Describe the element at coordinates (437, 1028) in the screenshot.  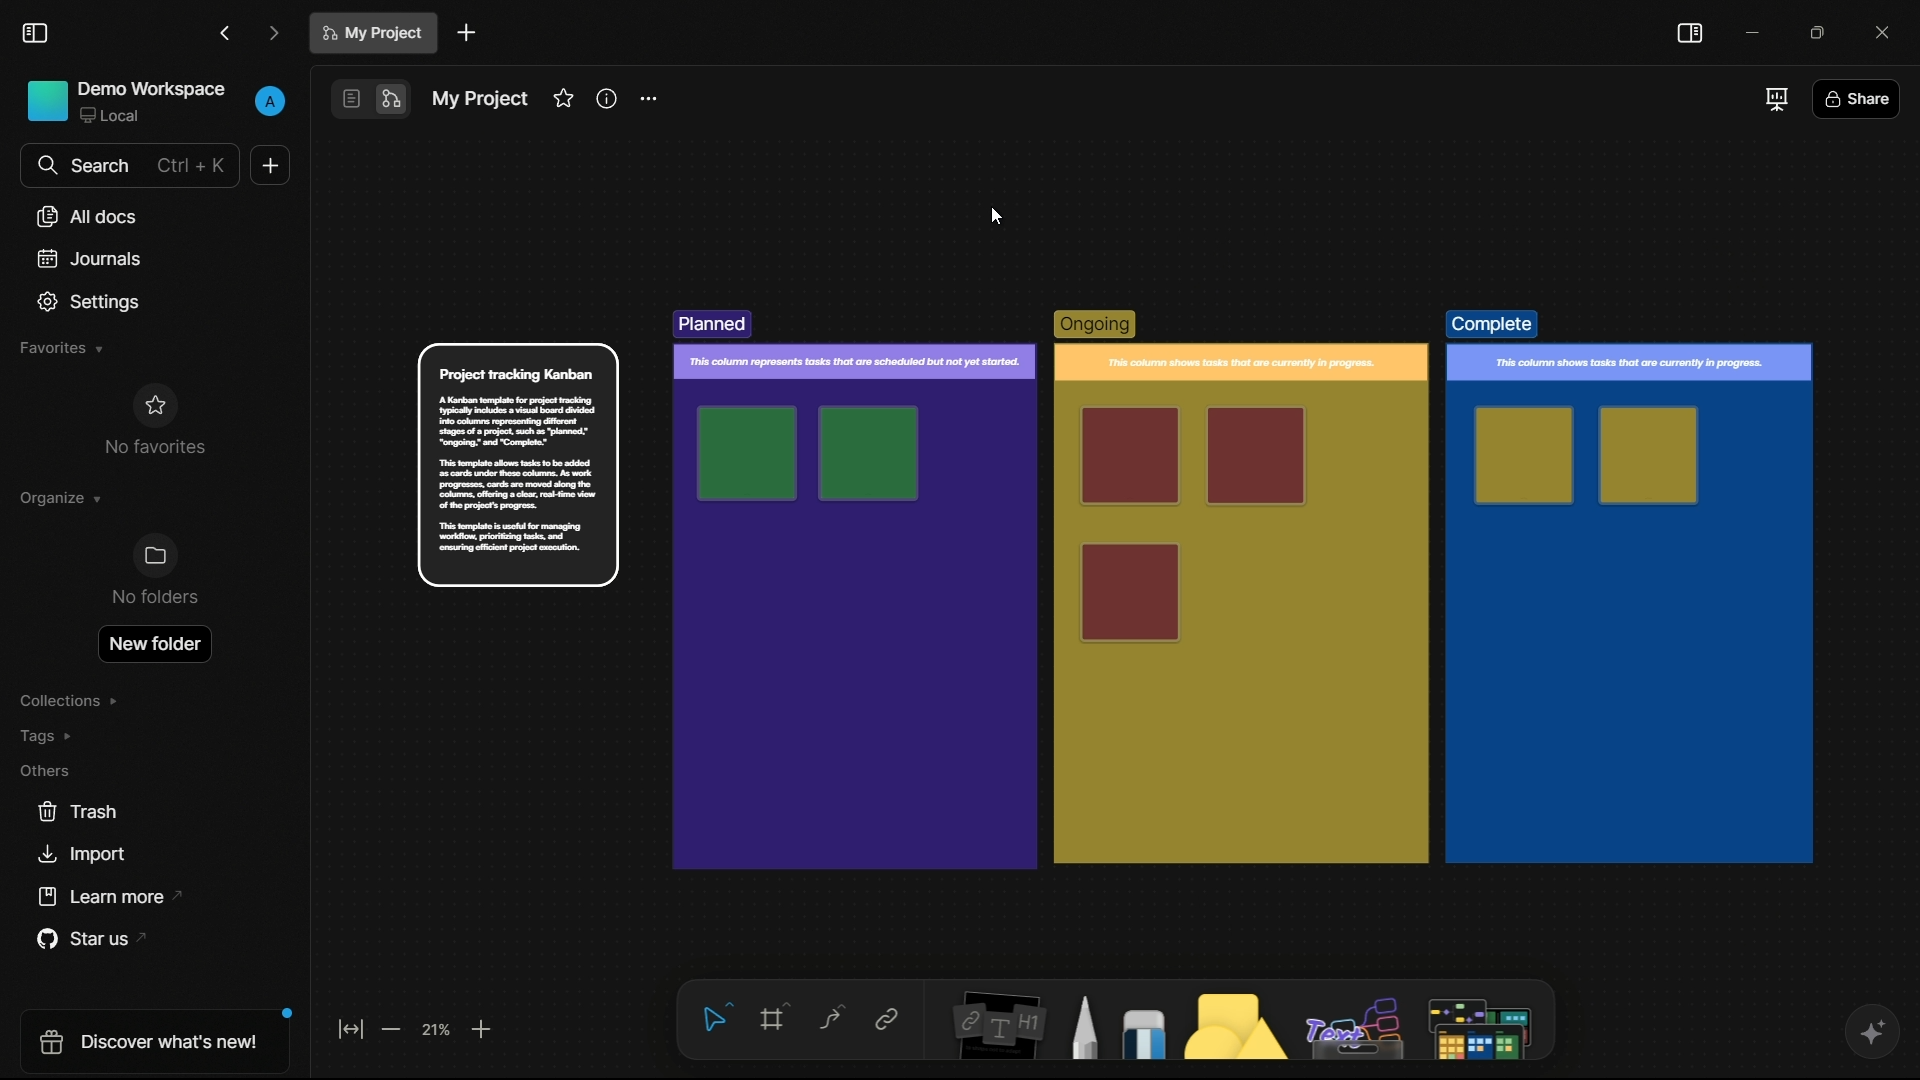
I see `zoom factor` at that location.